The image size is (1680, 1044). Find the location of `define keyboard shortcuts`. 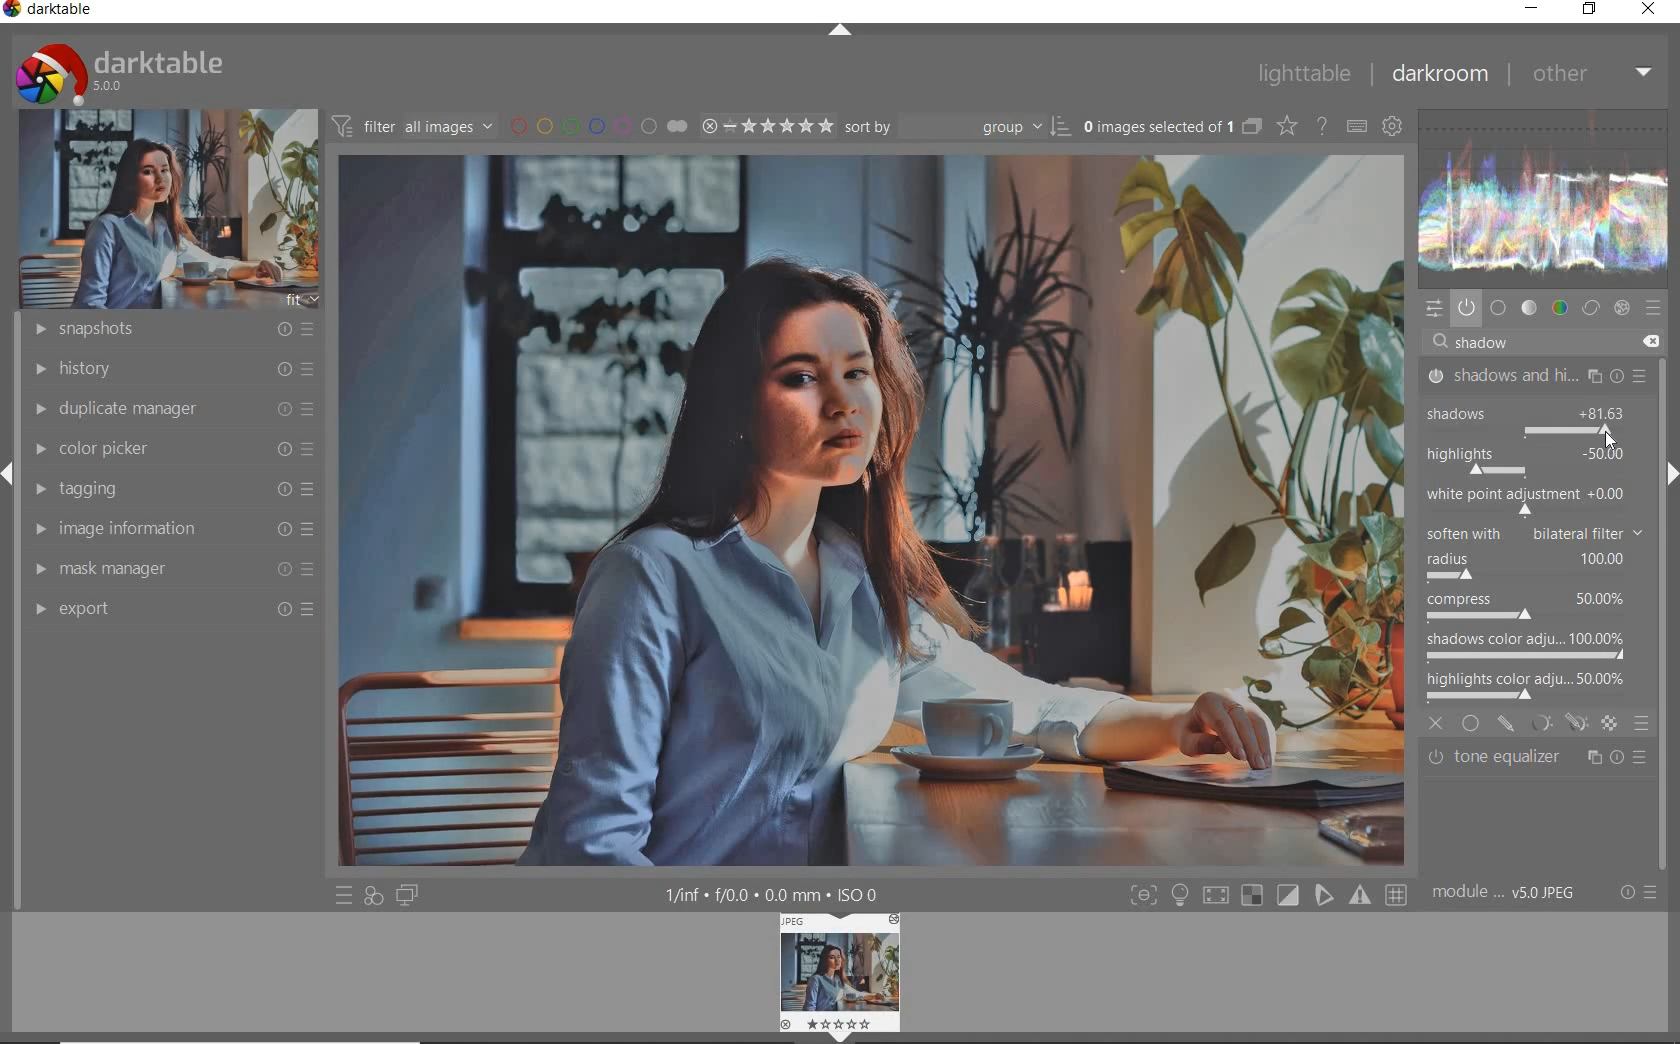

define keyboard shortcuts is located at coordinates (1356, 127).